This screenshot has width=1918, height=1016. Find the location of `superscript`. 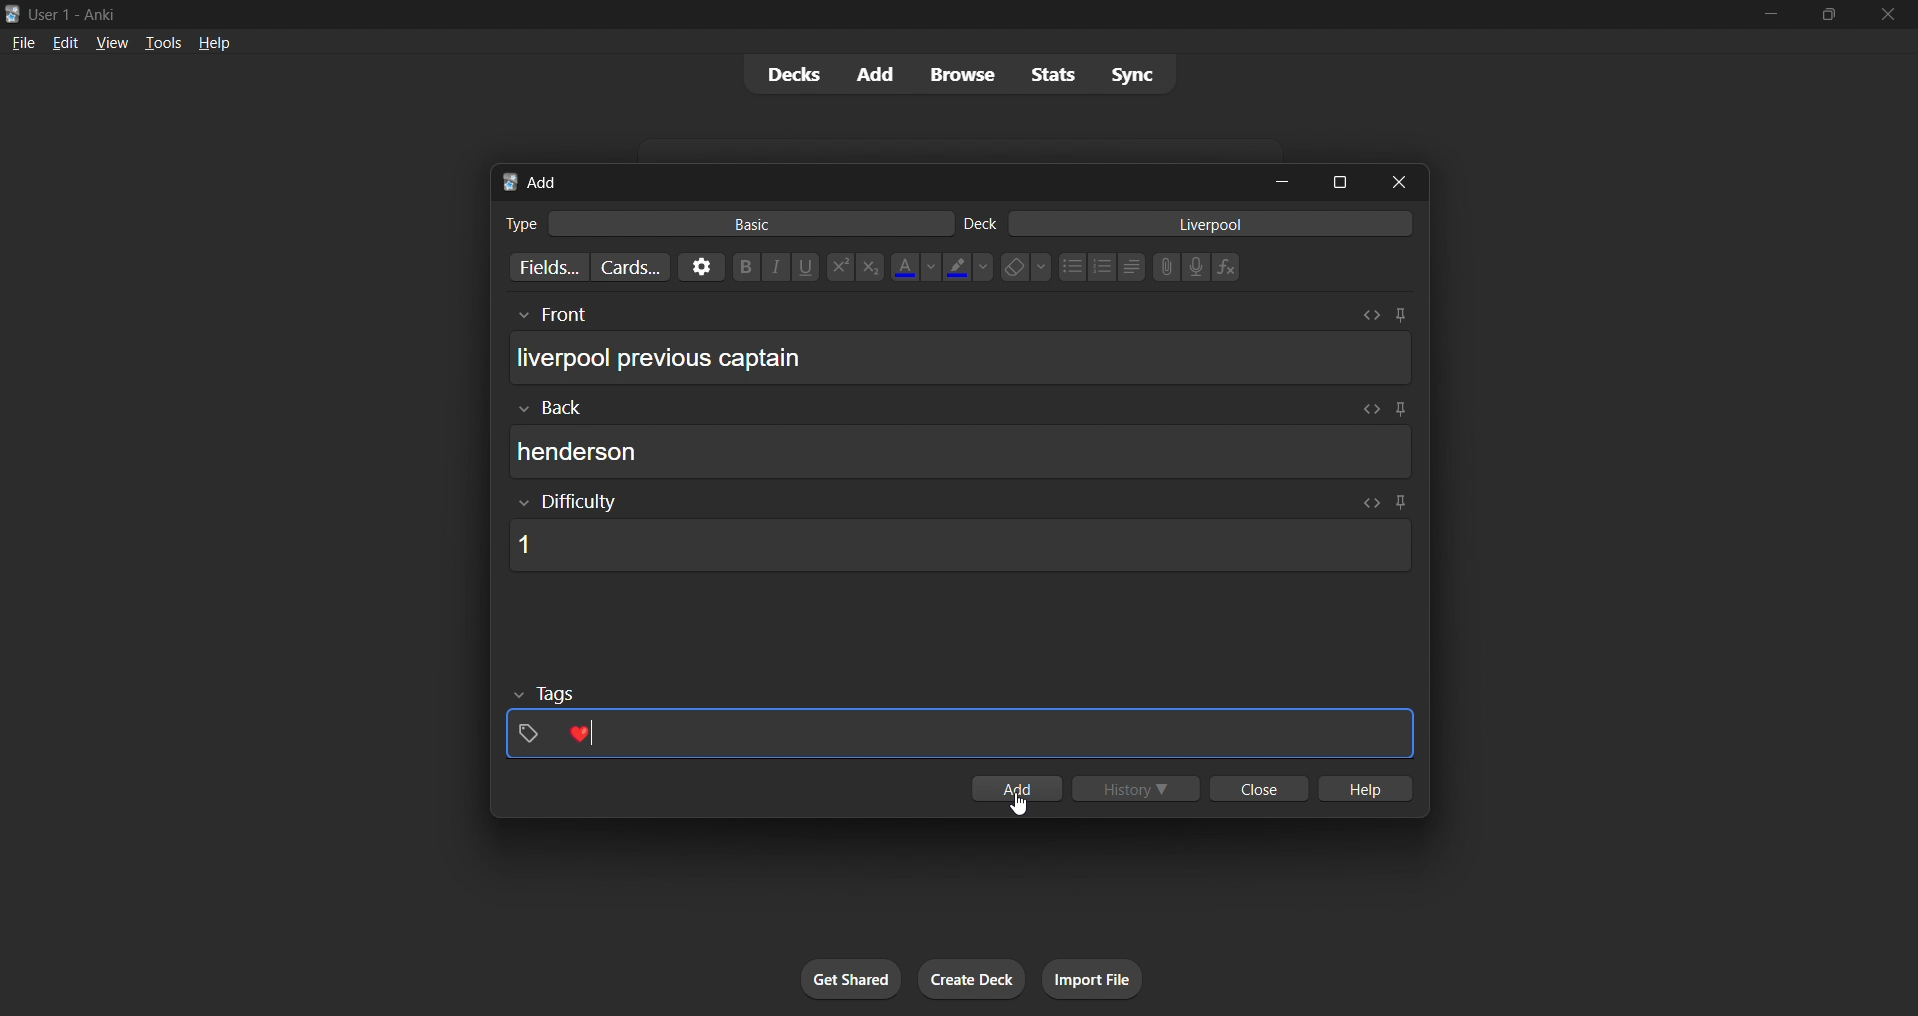

superscript is located at coordinates (838, 268).